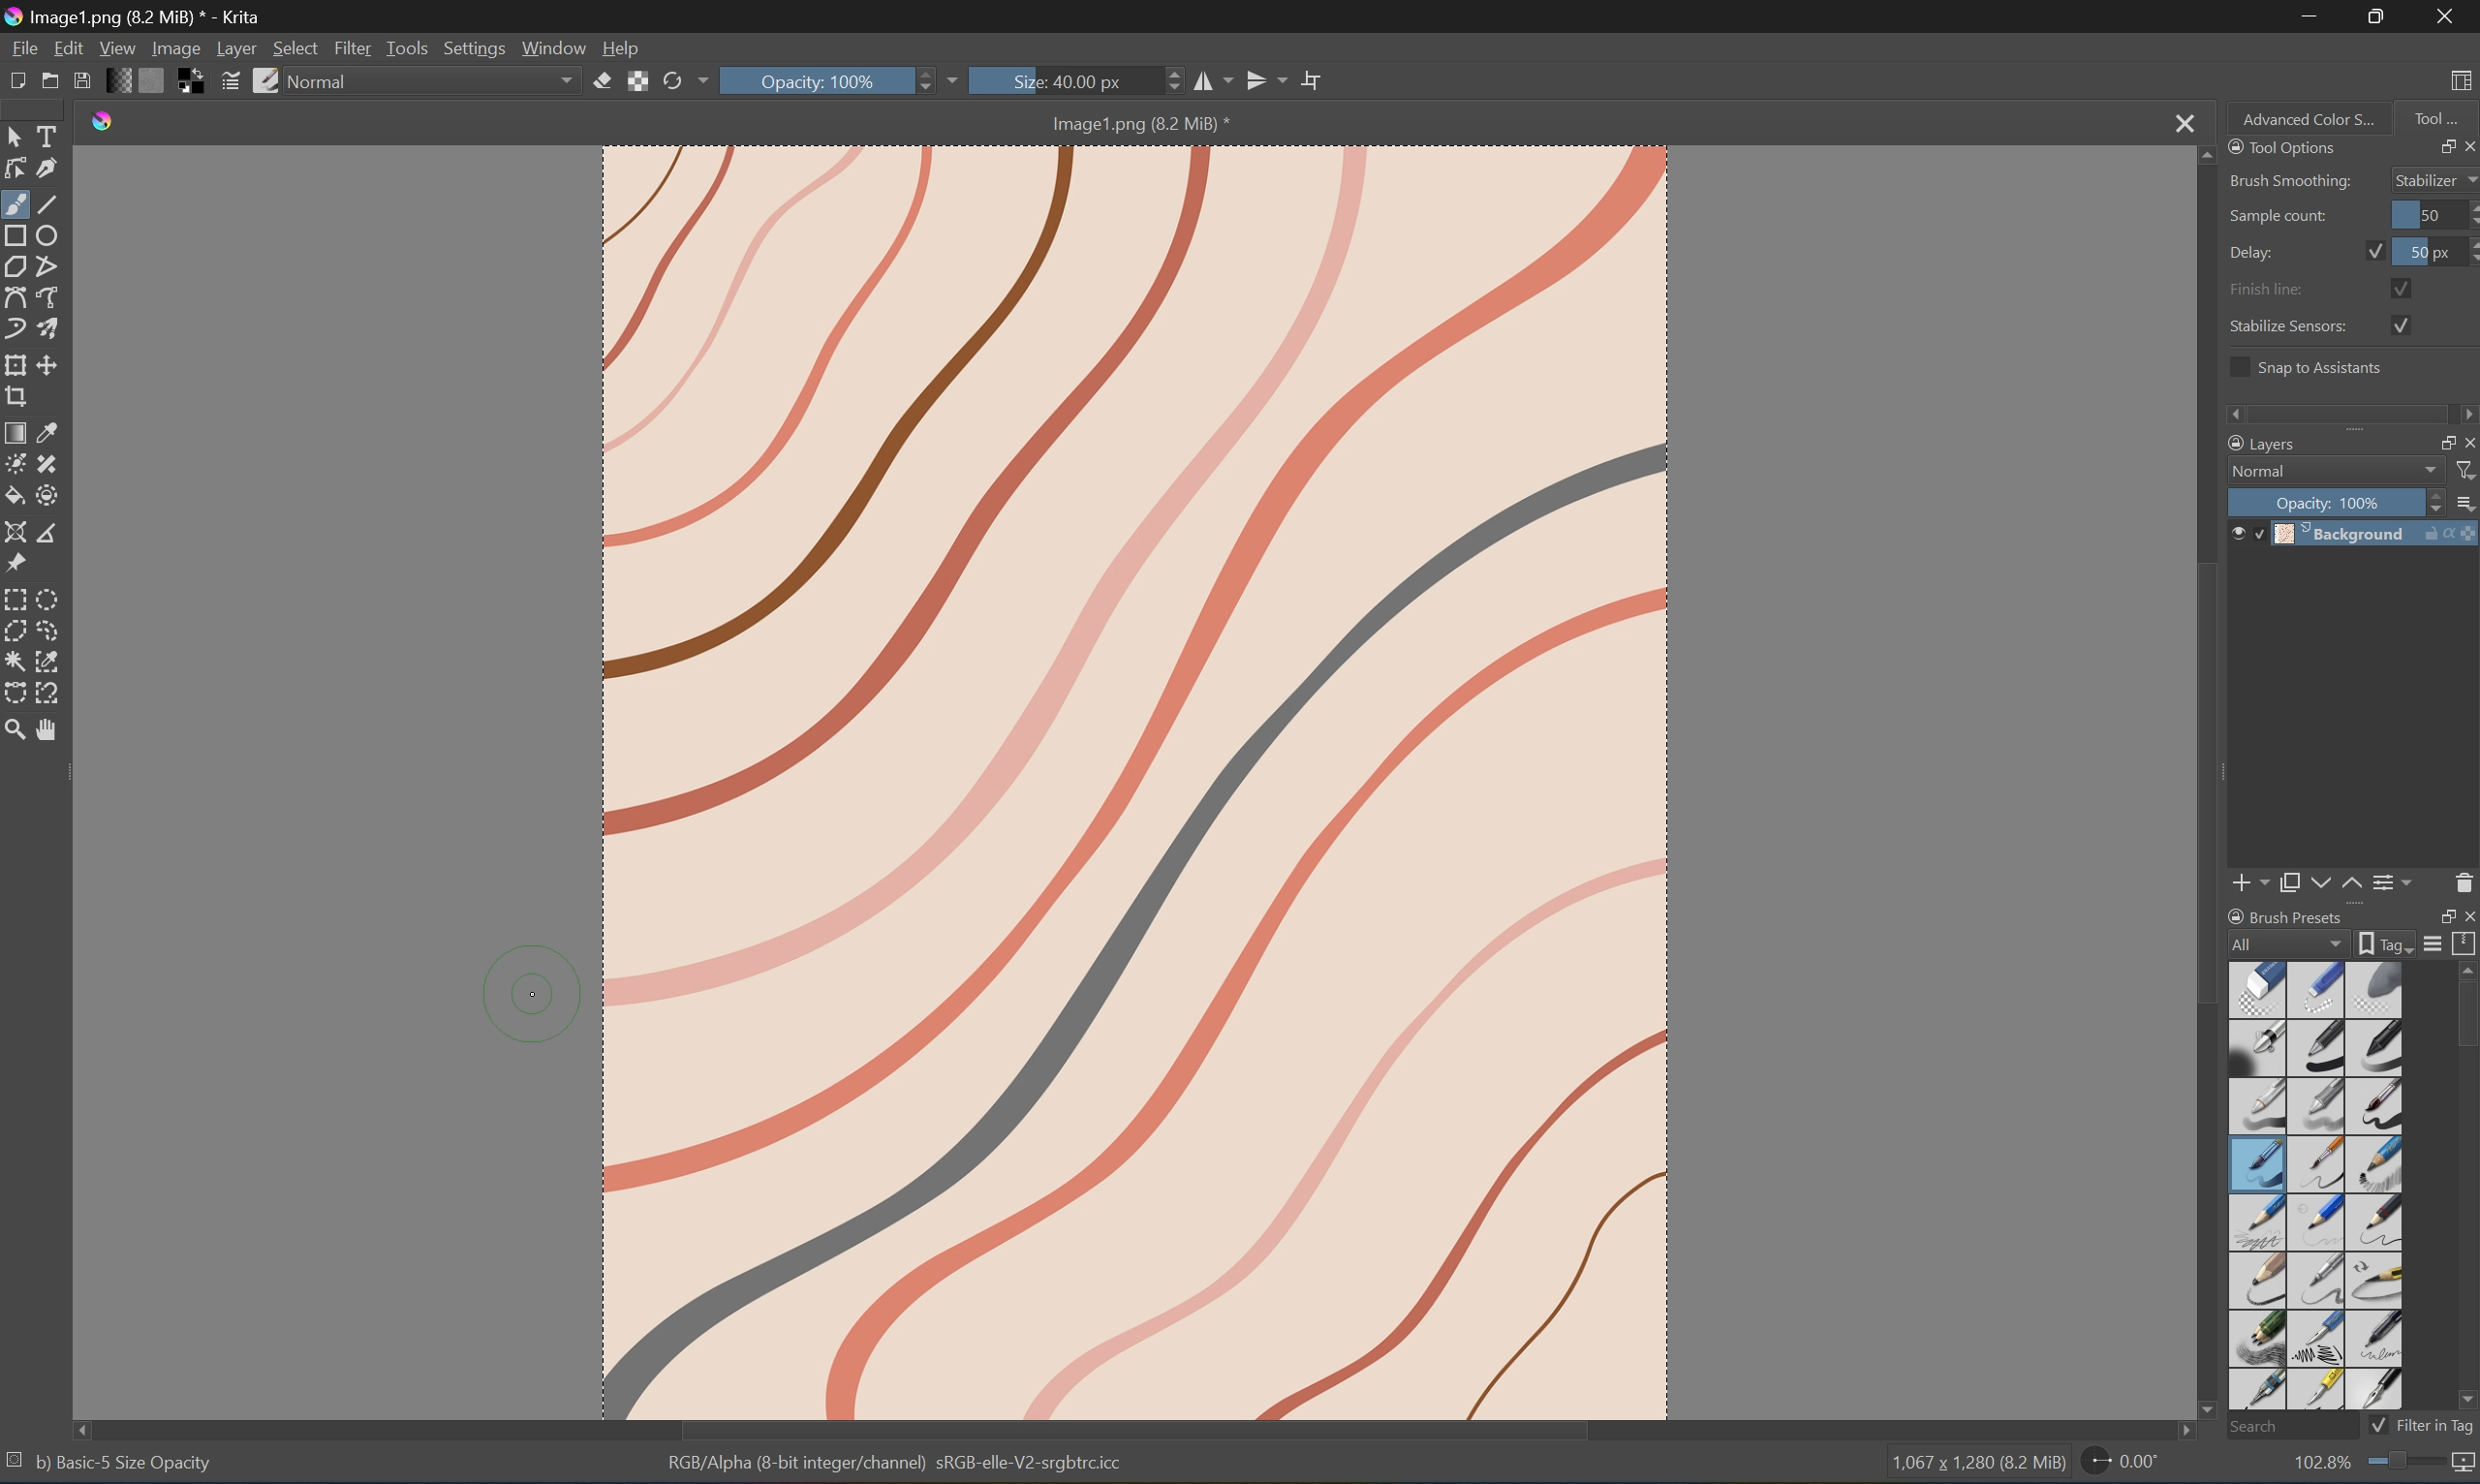 This screenshot has height=1484, width=2480. I want to click on Reload original preset, so click(671, 82).